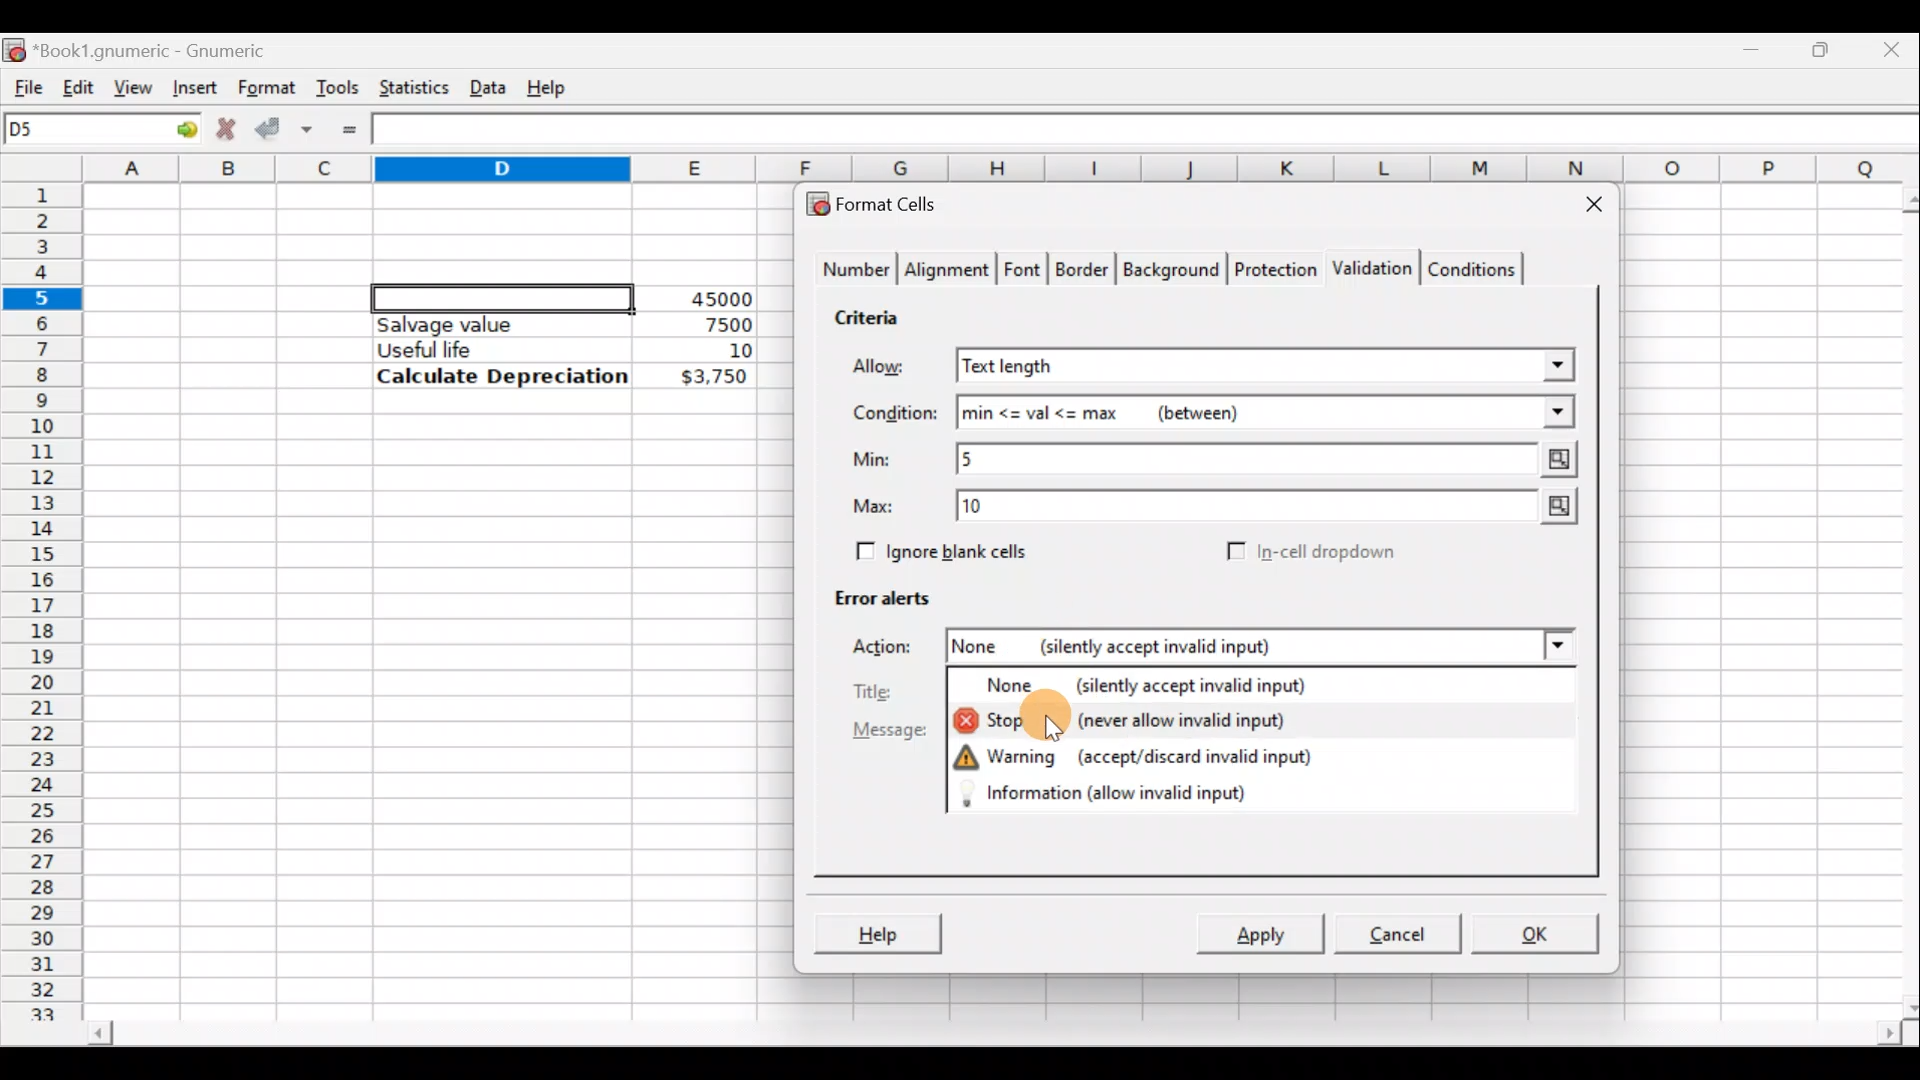 The height and width of the screenshot is (1080, 1920). What do you see at coordinates (1122, 800) in the screenshot?
I see `Information (allow invalid input)` at bounding box center [1122, 800].